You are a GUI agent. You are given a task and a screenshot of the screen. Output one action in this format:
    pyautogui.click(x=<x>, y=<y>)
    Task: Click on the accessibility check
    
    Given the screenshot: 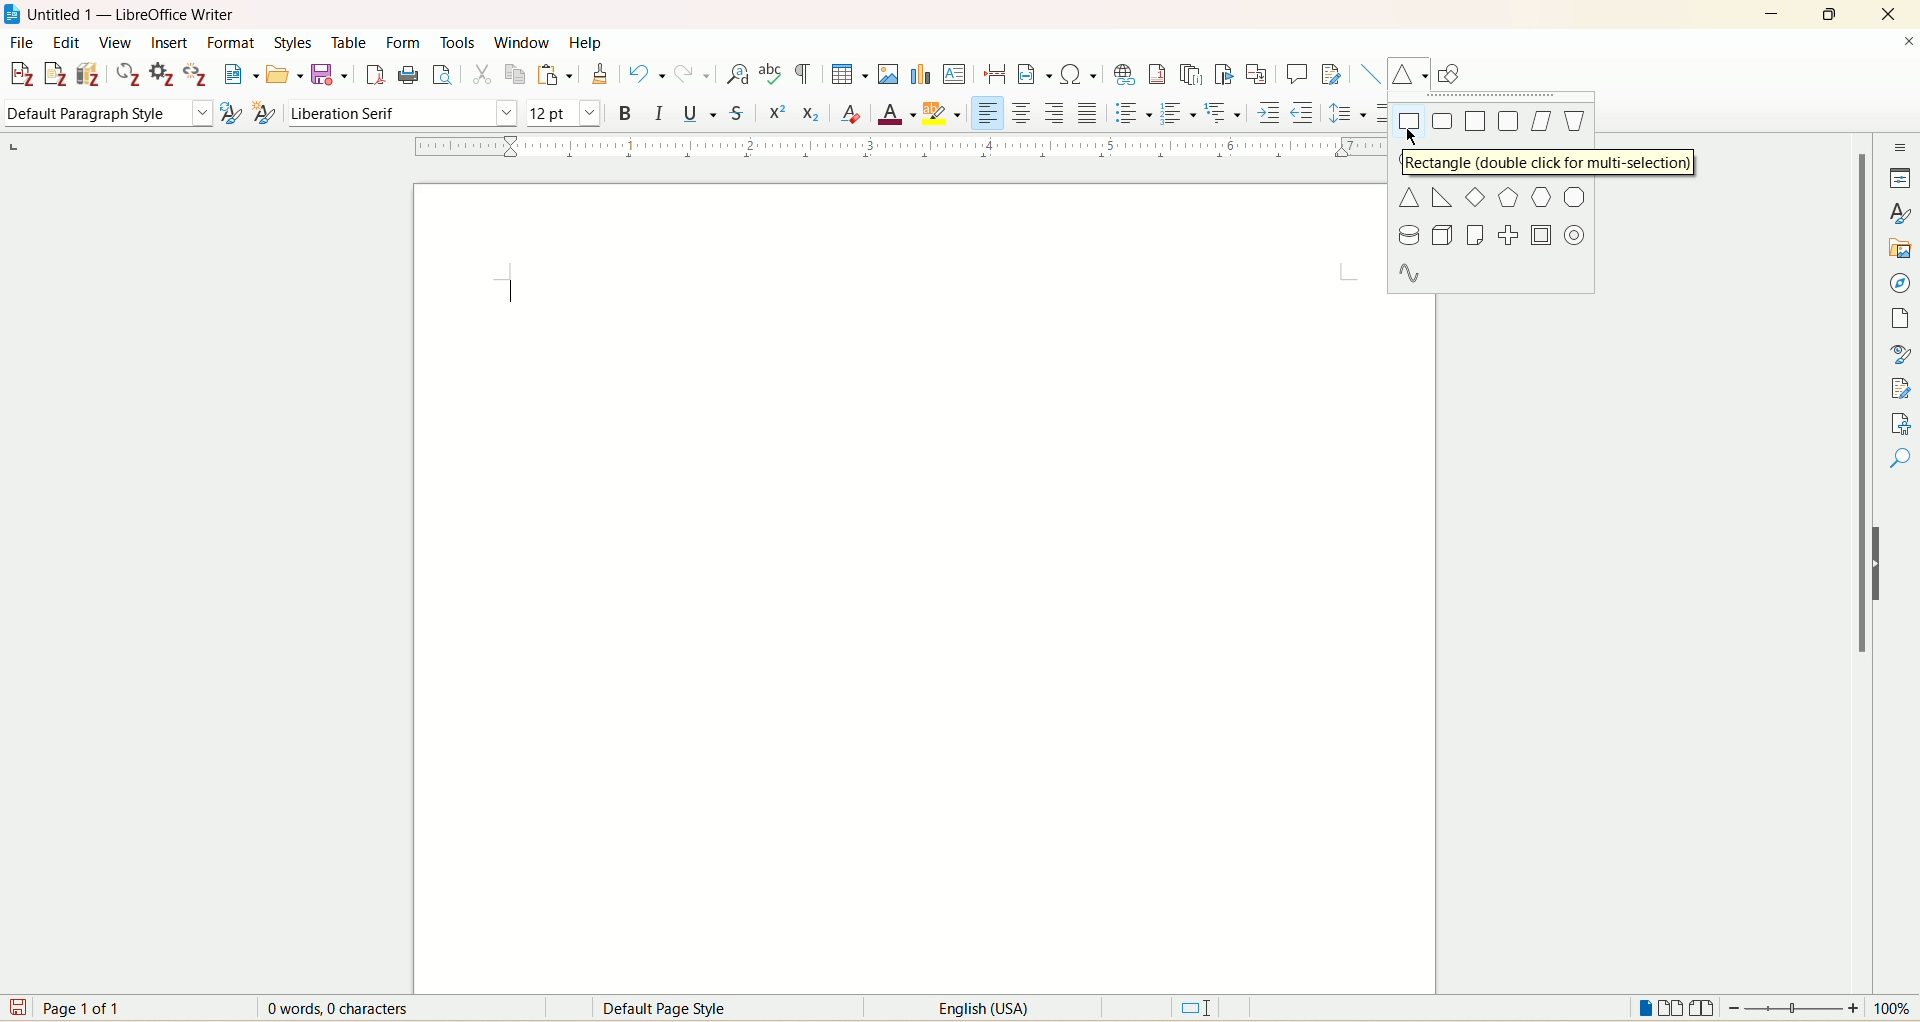 What is the action you would take?
    pyautogui.click(x=1901, y=423)
    